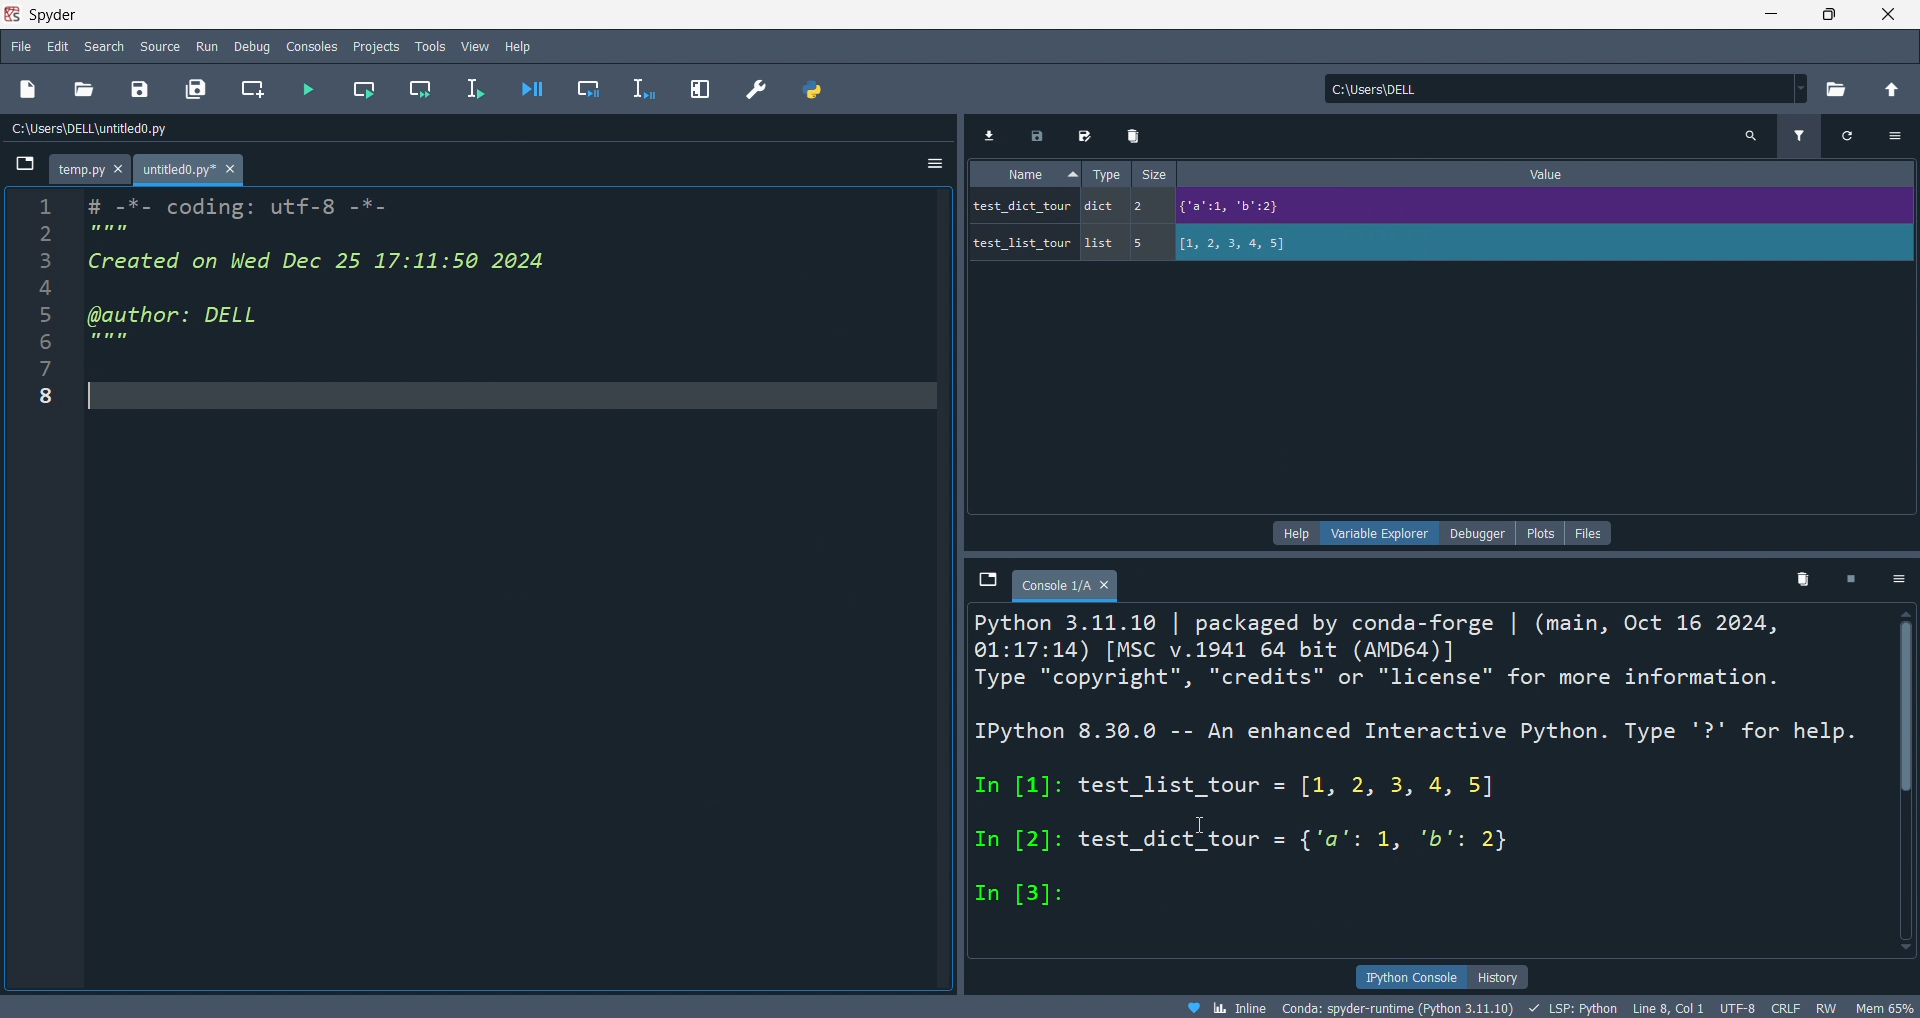 The height and width of the screenshot is (1018, 1920). Describe the element at coordinates (1902, 786) in the screenshot. I see `scrollbar` at that location.